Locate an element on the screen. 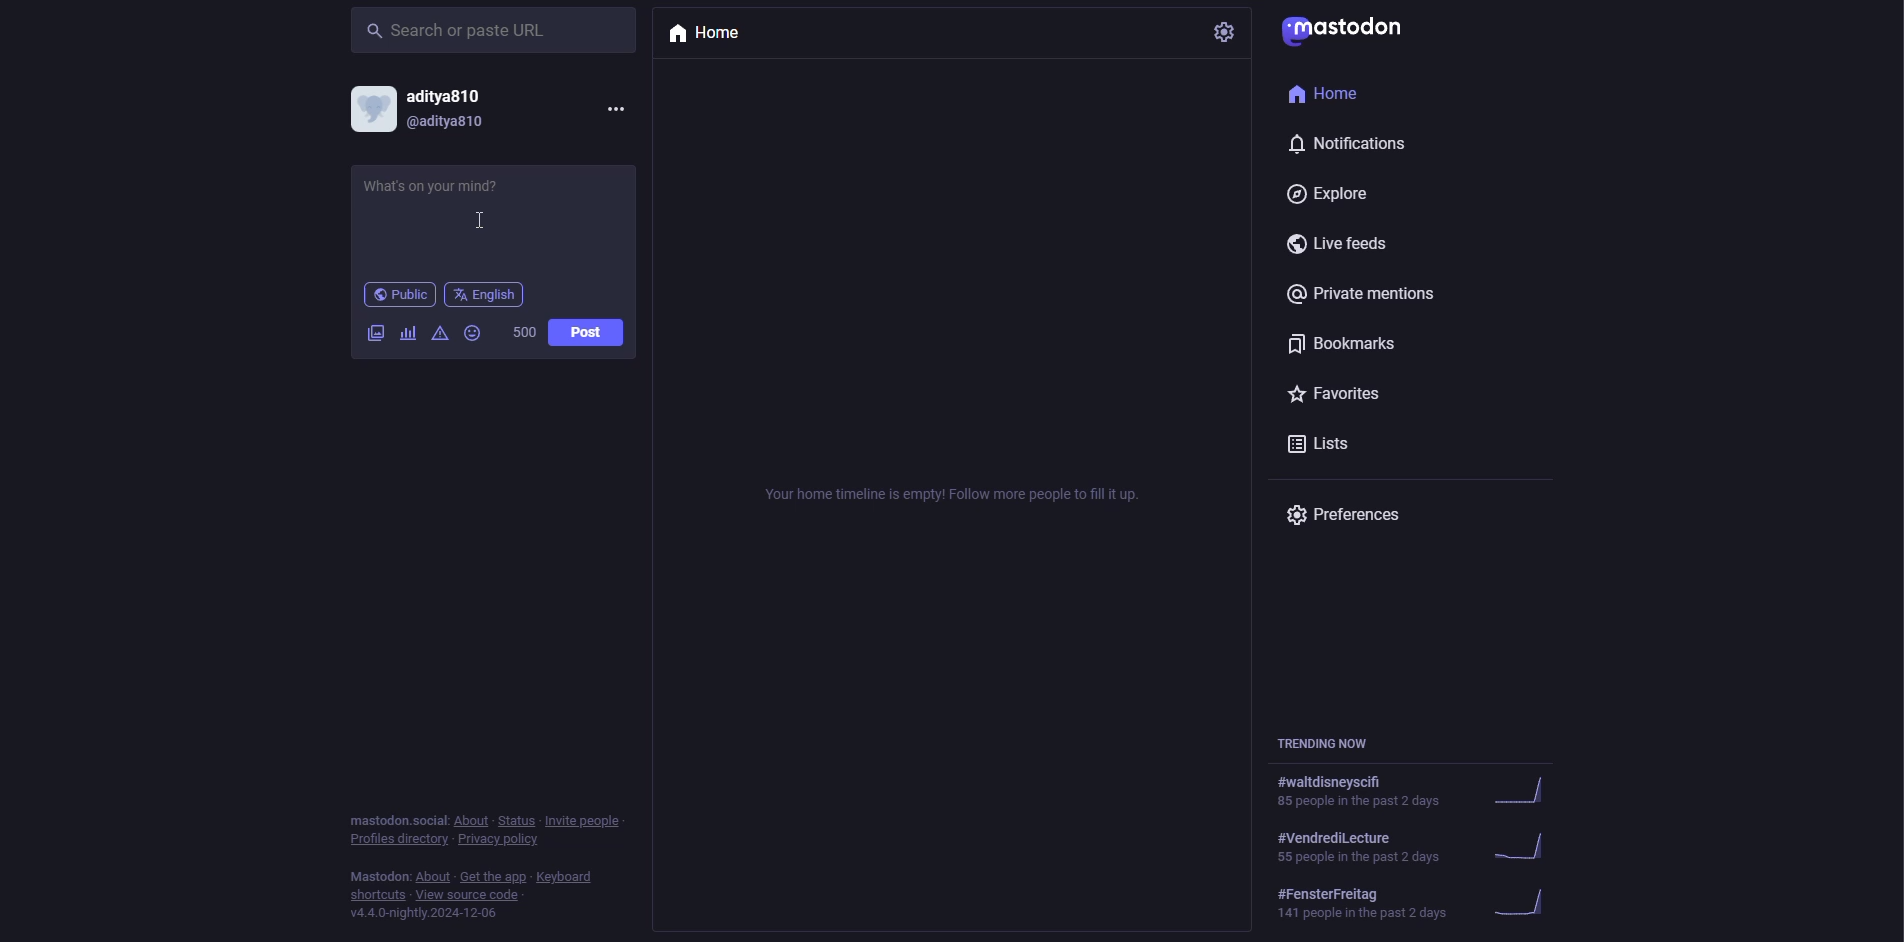 This screenshot has height=942, width=1904. home is located at coordinates (1334, 95).